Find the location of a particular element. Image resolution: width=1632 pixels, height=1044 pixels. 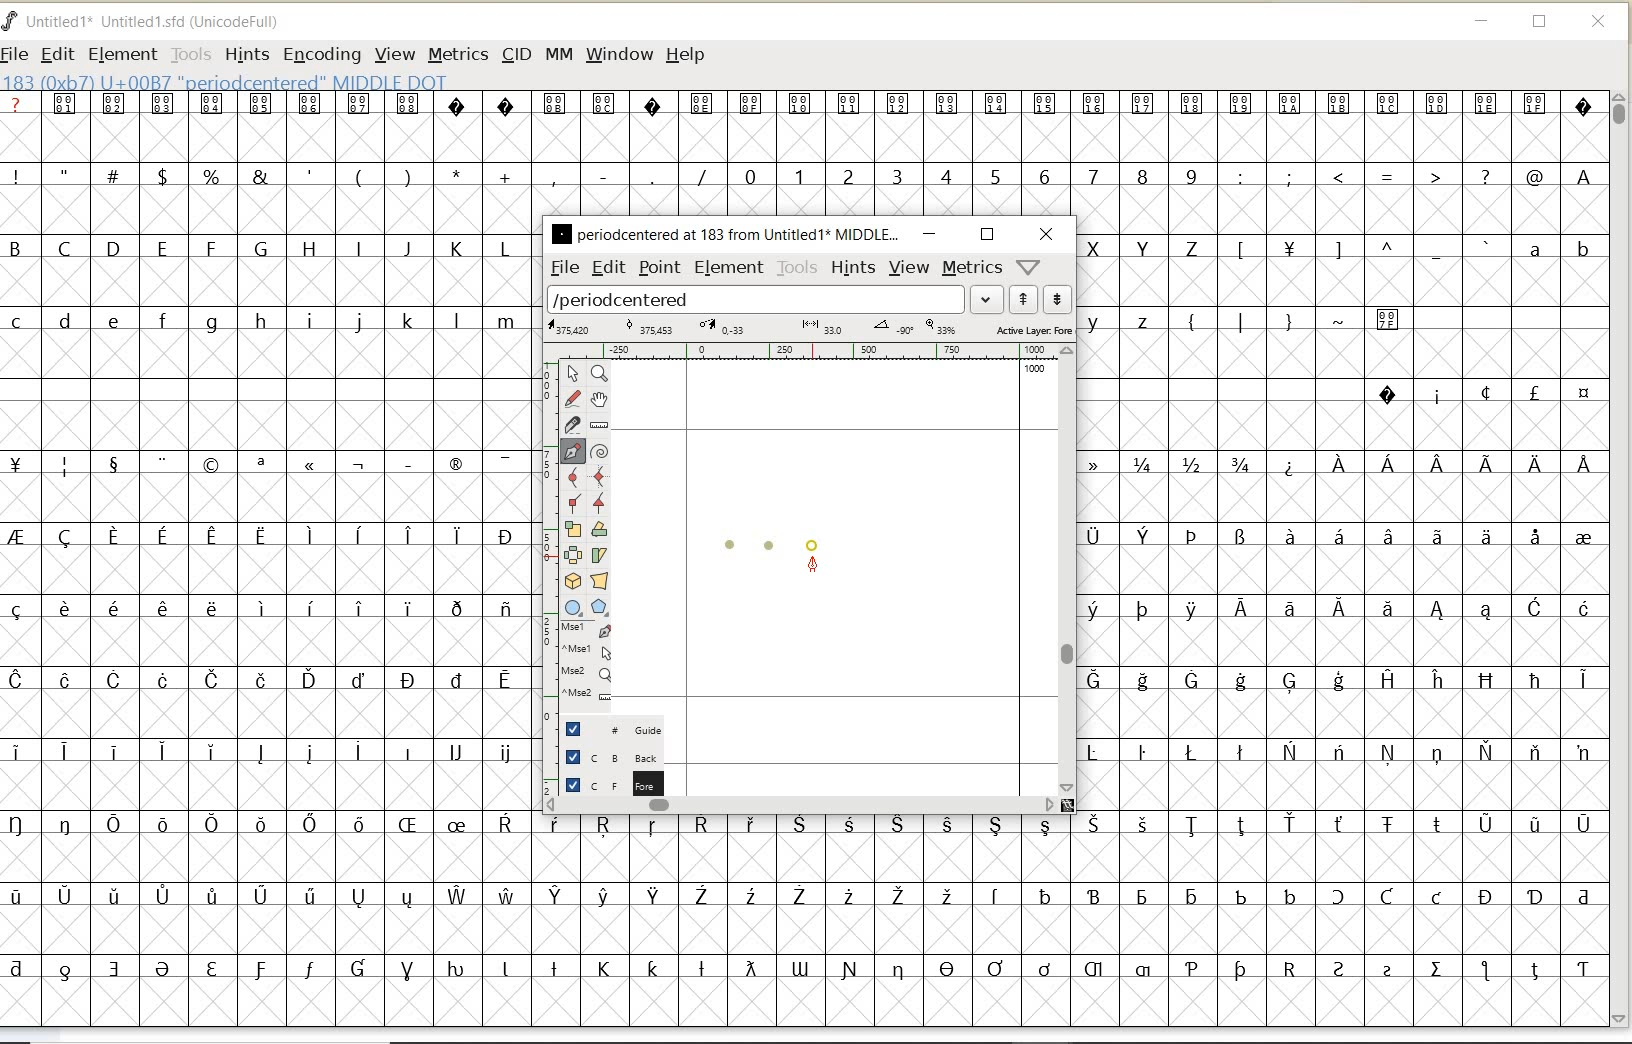

rotate the selection in 3D and project back to plane is located at coordinates (572, 580).